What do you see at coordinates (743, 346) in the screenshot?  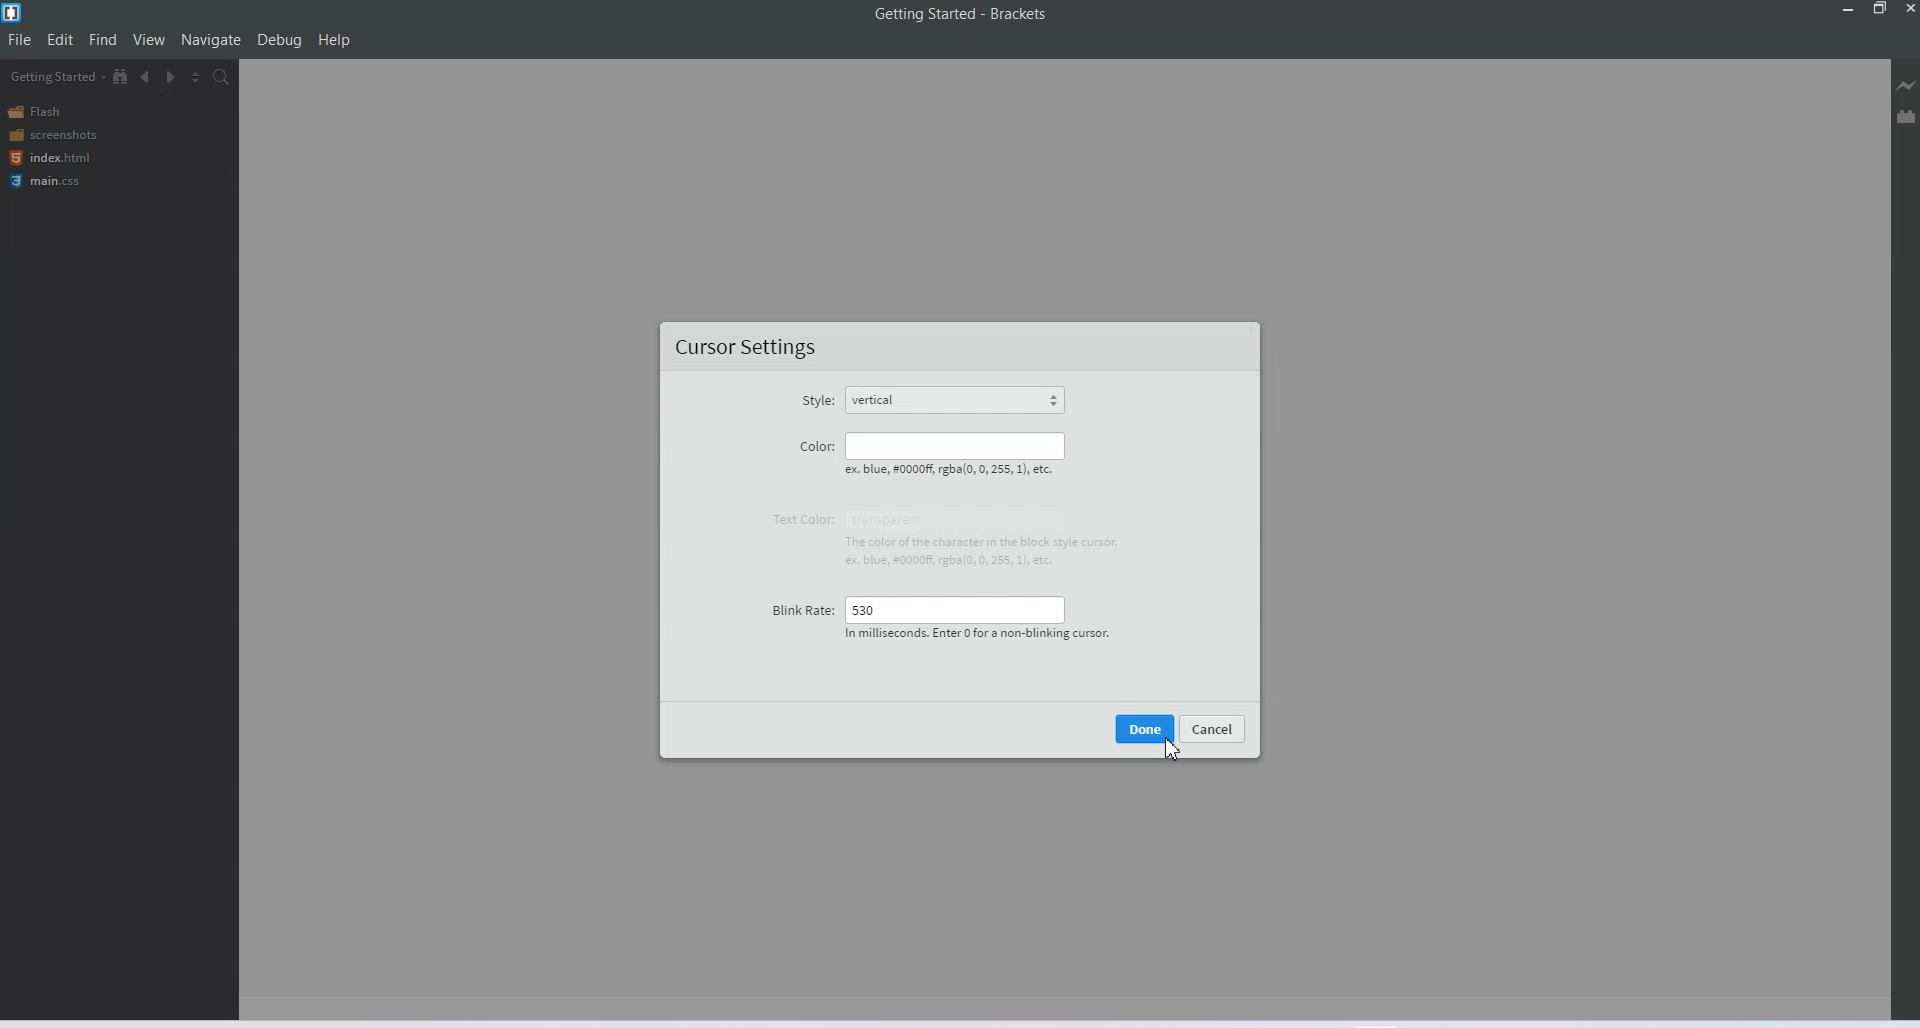 I see `Cursor setting` at bounding box center [743, 346].